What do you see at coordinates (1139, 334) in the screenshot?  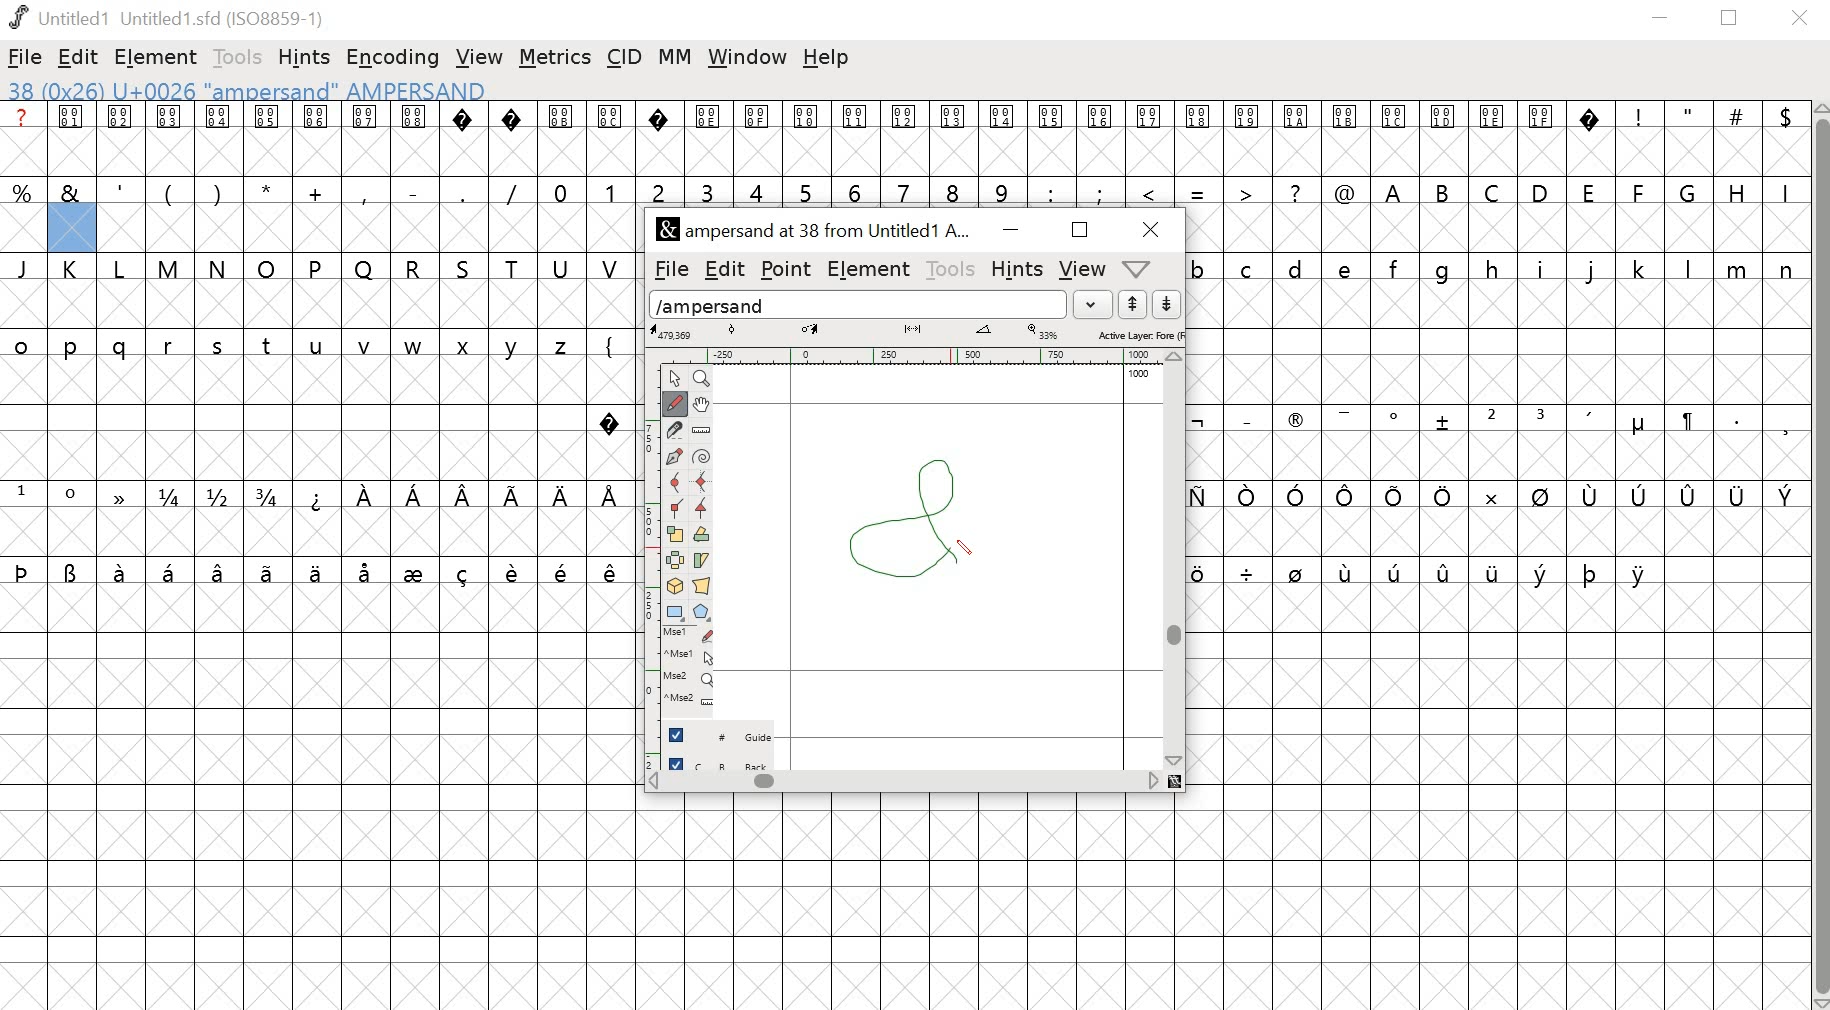 I see `active layer` at bounding box center [1139, 334].